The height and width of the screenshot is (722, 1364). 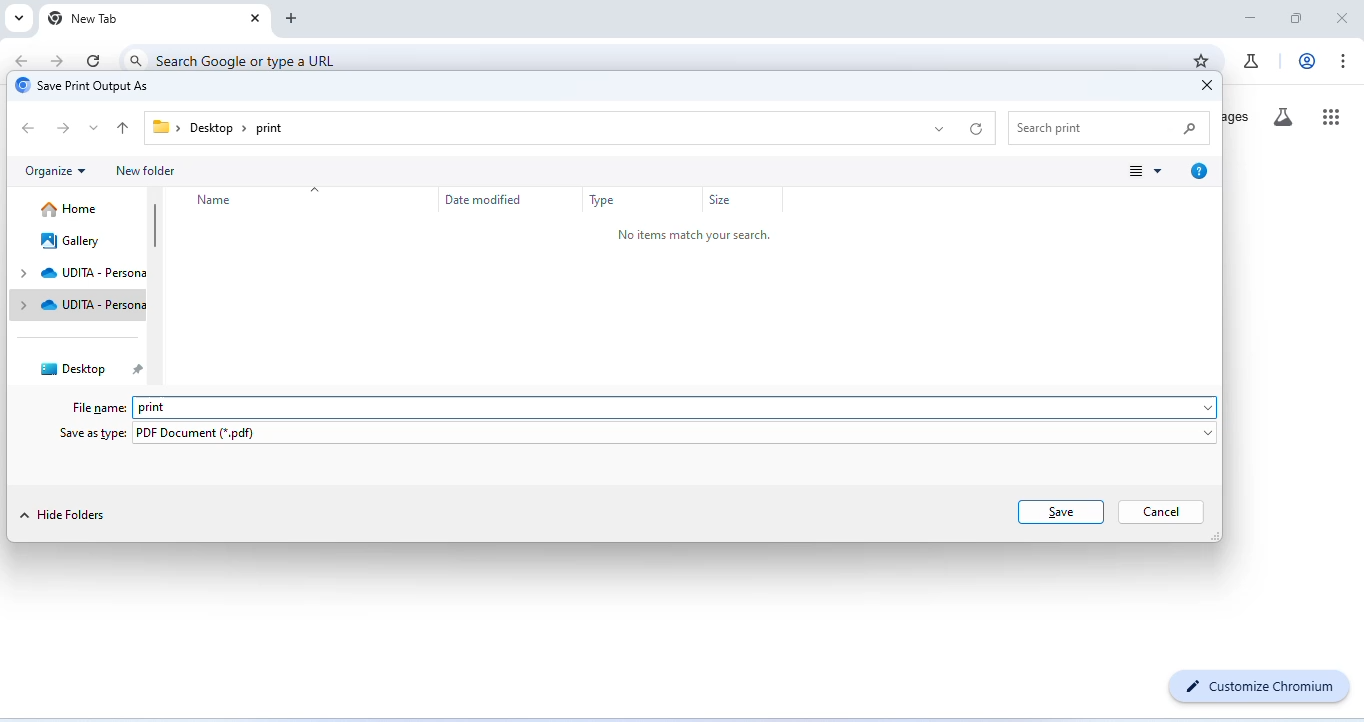 I want to click on search item, so click(x=1112, y=127).